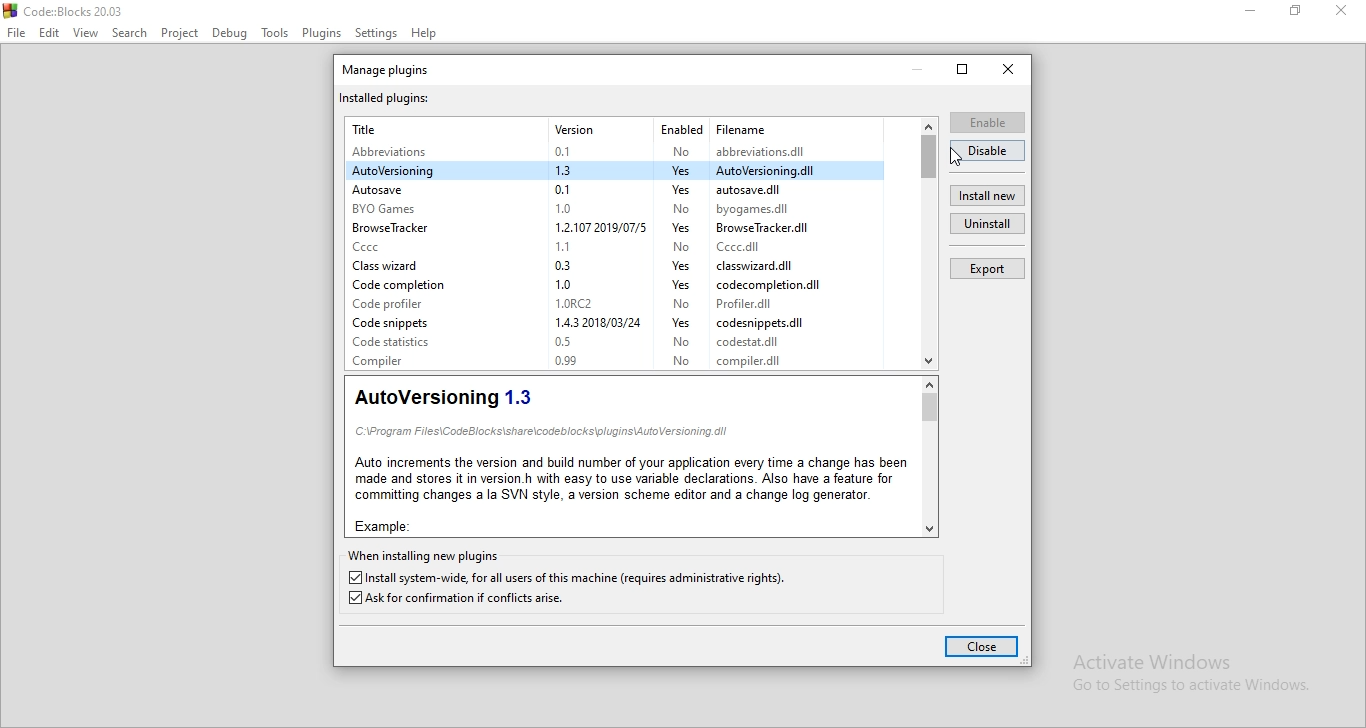  I want to click on scroll up, so click(929, 124).